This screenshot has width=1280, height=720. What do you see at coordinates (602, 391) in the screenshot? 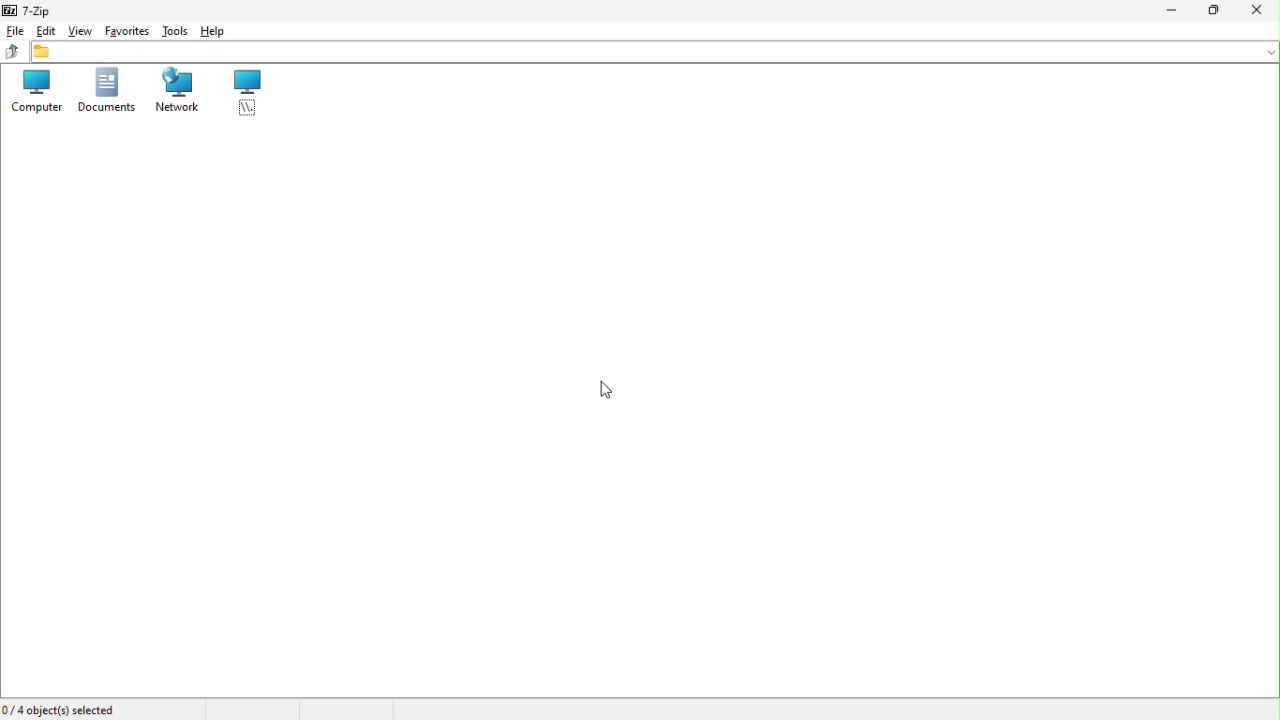
I see `cursor` at bounding box center [602, 391].